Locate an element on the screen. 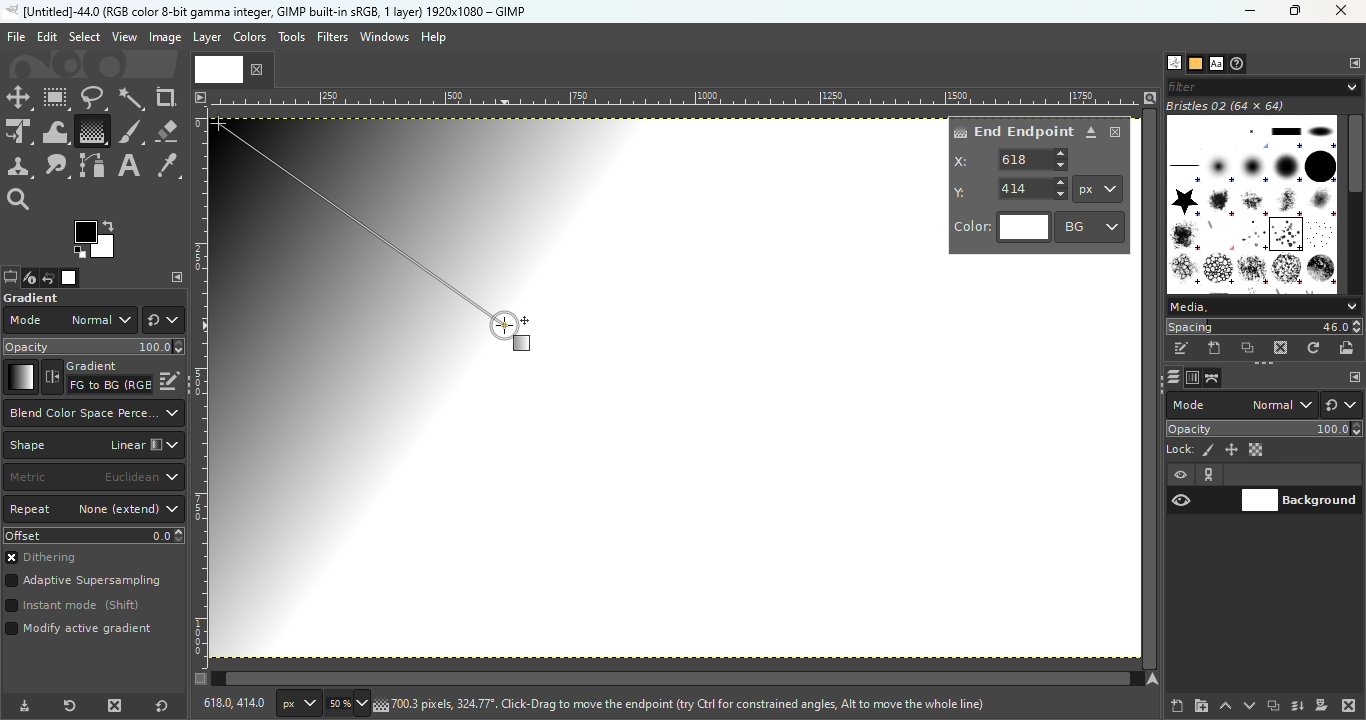  Delete this layer is located at coordinates (1350, 706).